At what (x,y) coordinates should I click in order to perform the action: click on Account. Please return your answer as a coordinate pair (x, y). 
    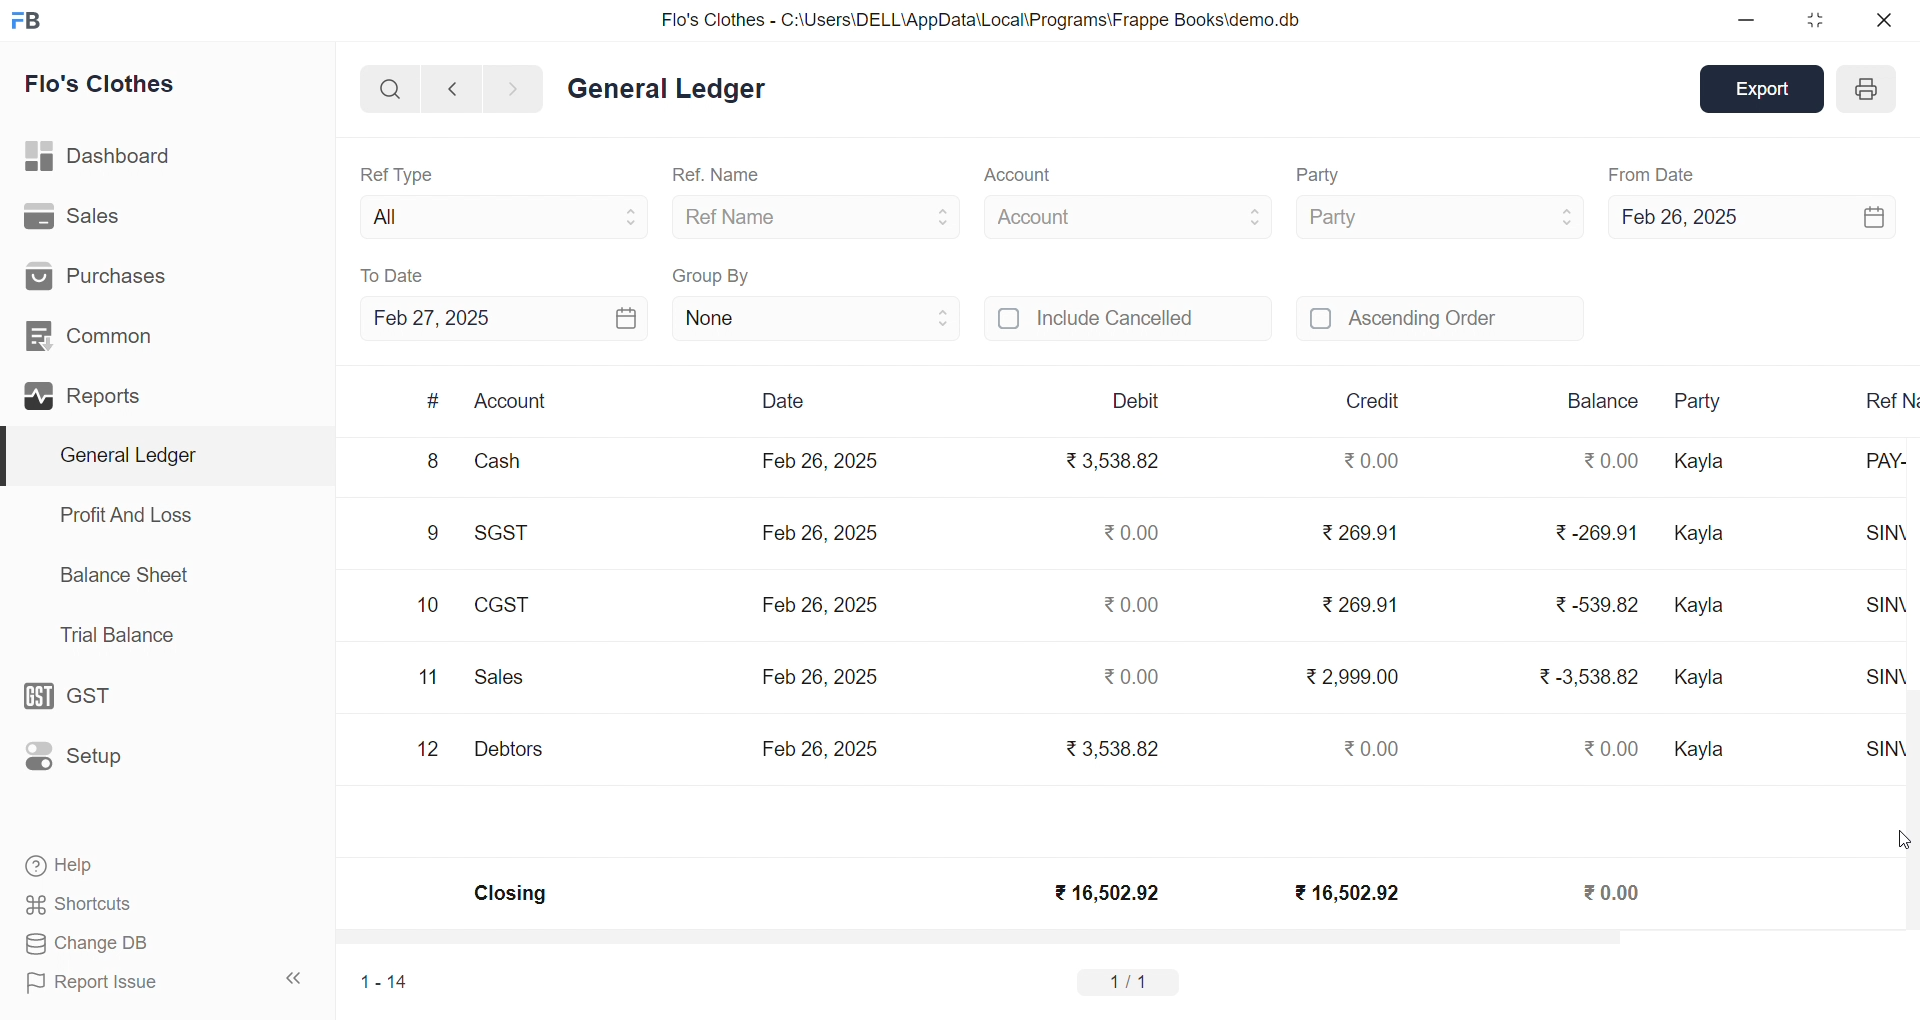
    Looking at the image, I should click on (1128, 214).